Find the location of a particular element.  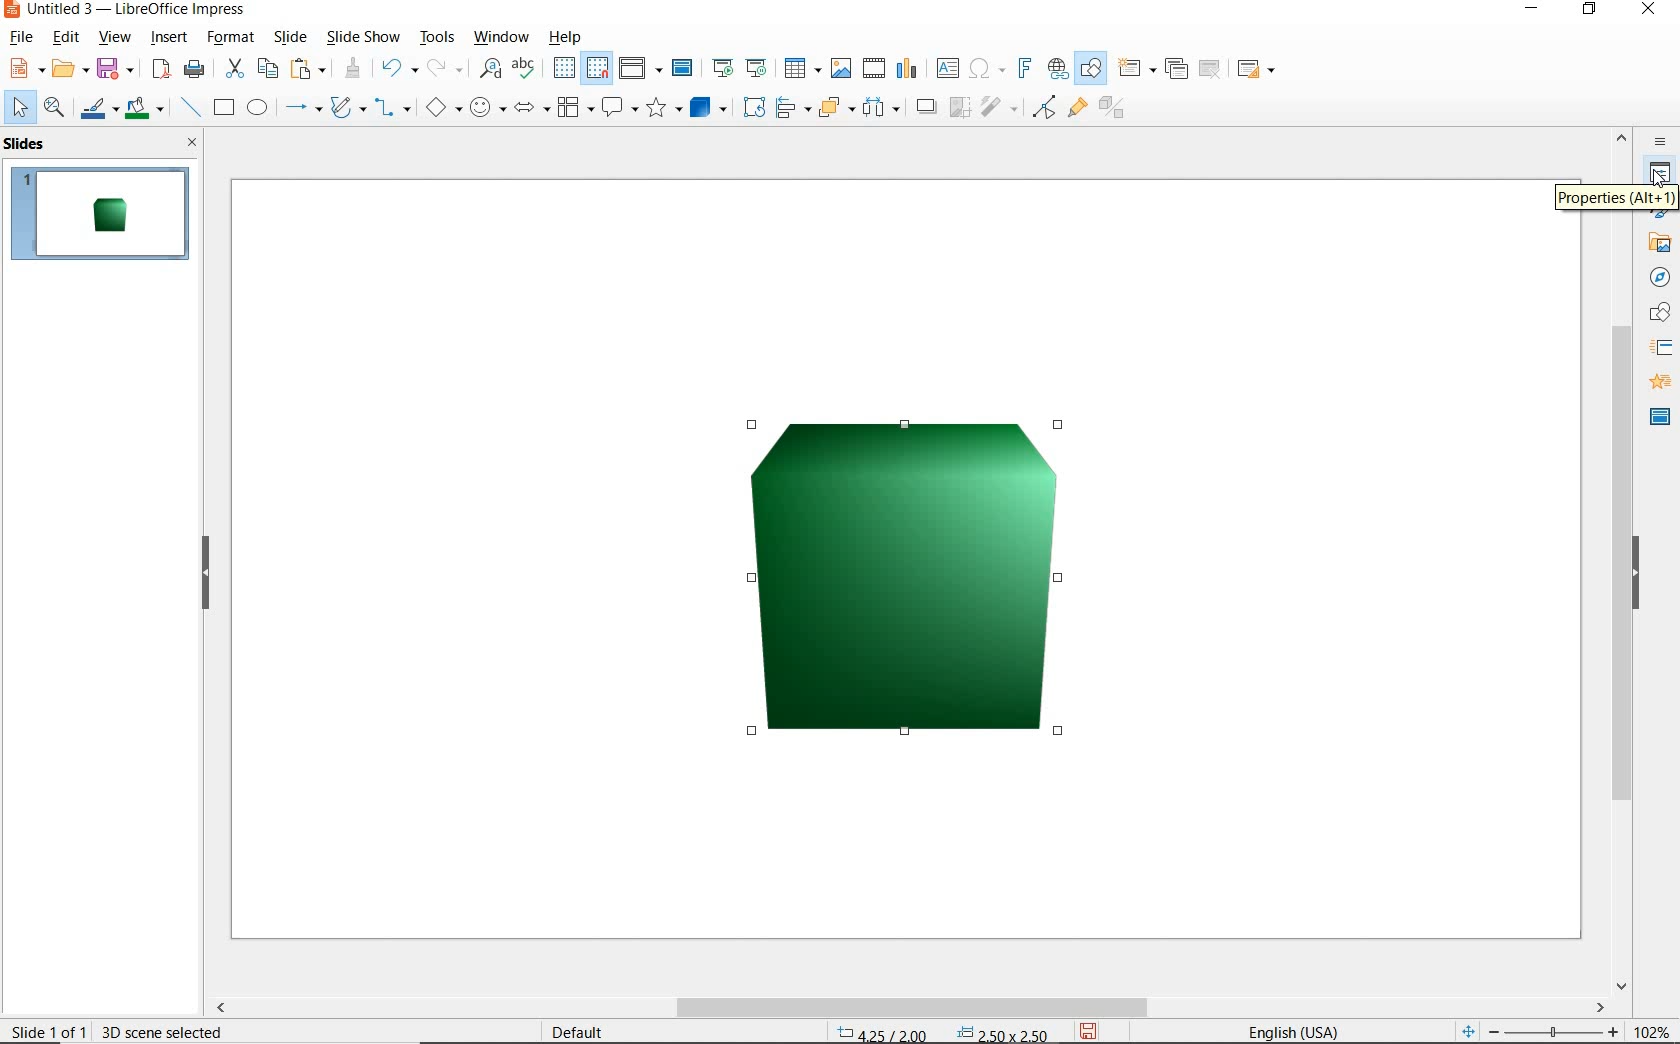

SLIDE1 is located at coordinates (101, 214).